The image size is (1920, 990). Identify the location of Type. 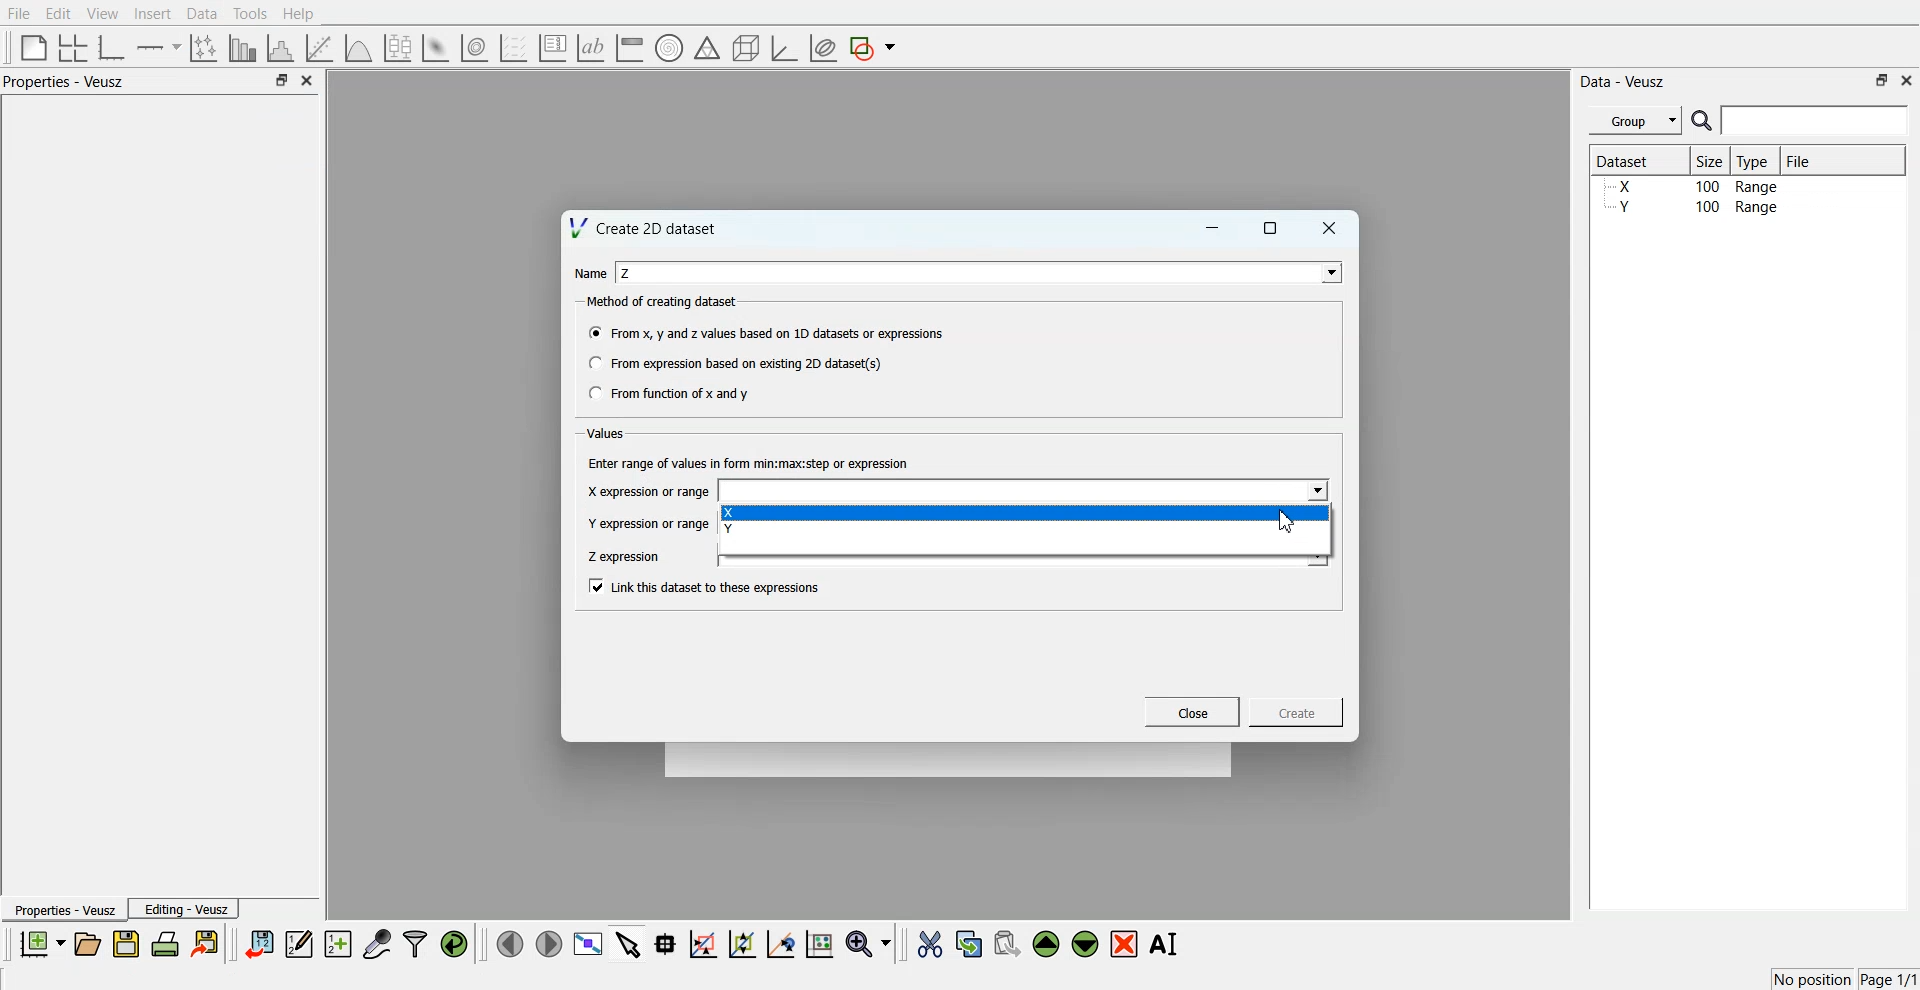
(1755, 160).